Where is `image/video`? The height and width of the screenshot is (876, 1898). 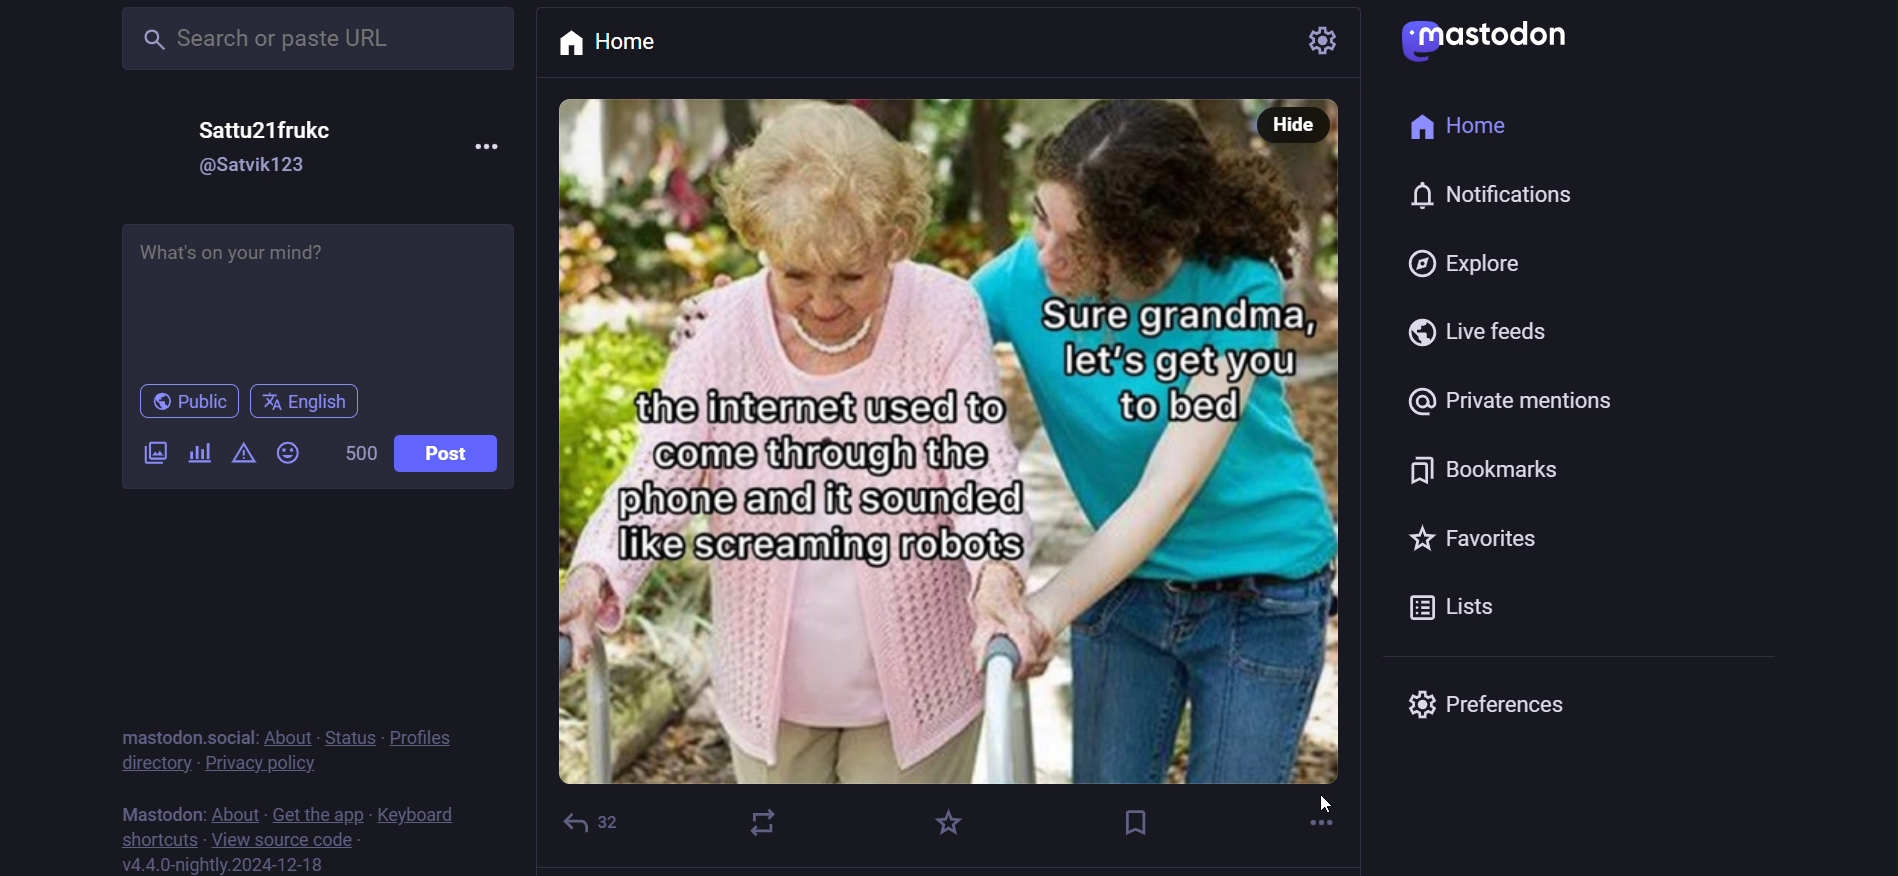 image/video is located at coordinates (149, 451).